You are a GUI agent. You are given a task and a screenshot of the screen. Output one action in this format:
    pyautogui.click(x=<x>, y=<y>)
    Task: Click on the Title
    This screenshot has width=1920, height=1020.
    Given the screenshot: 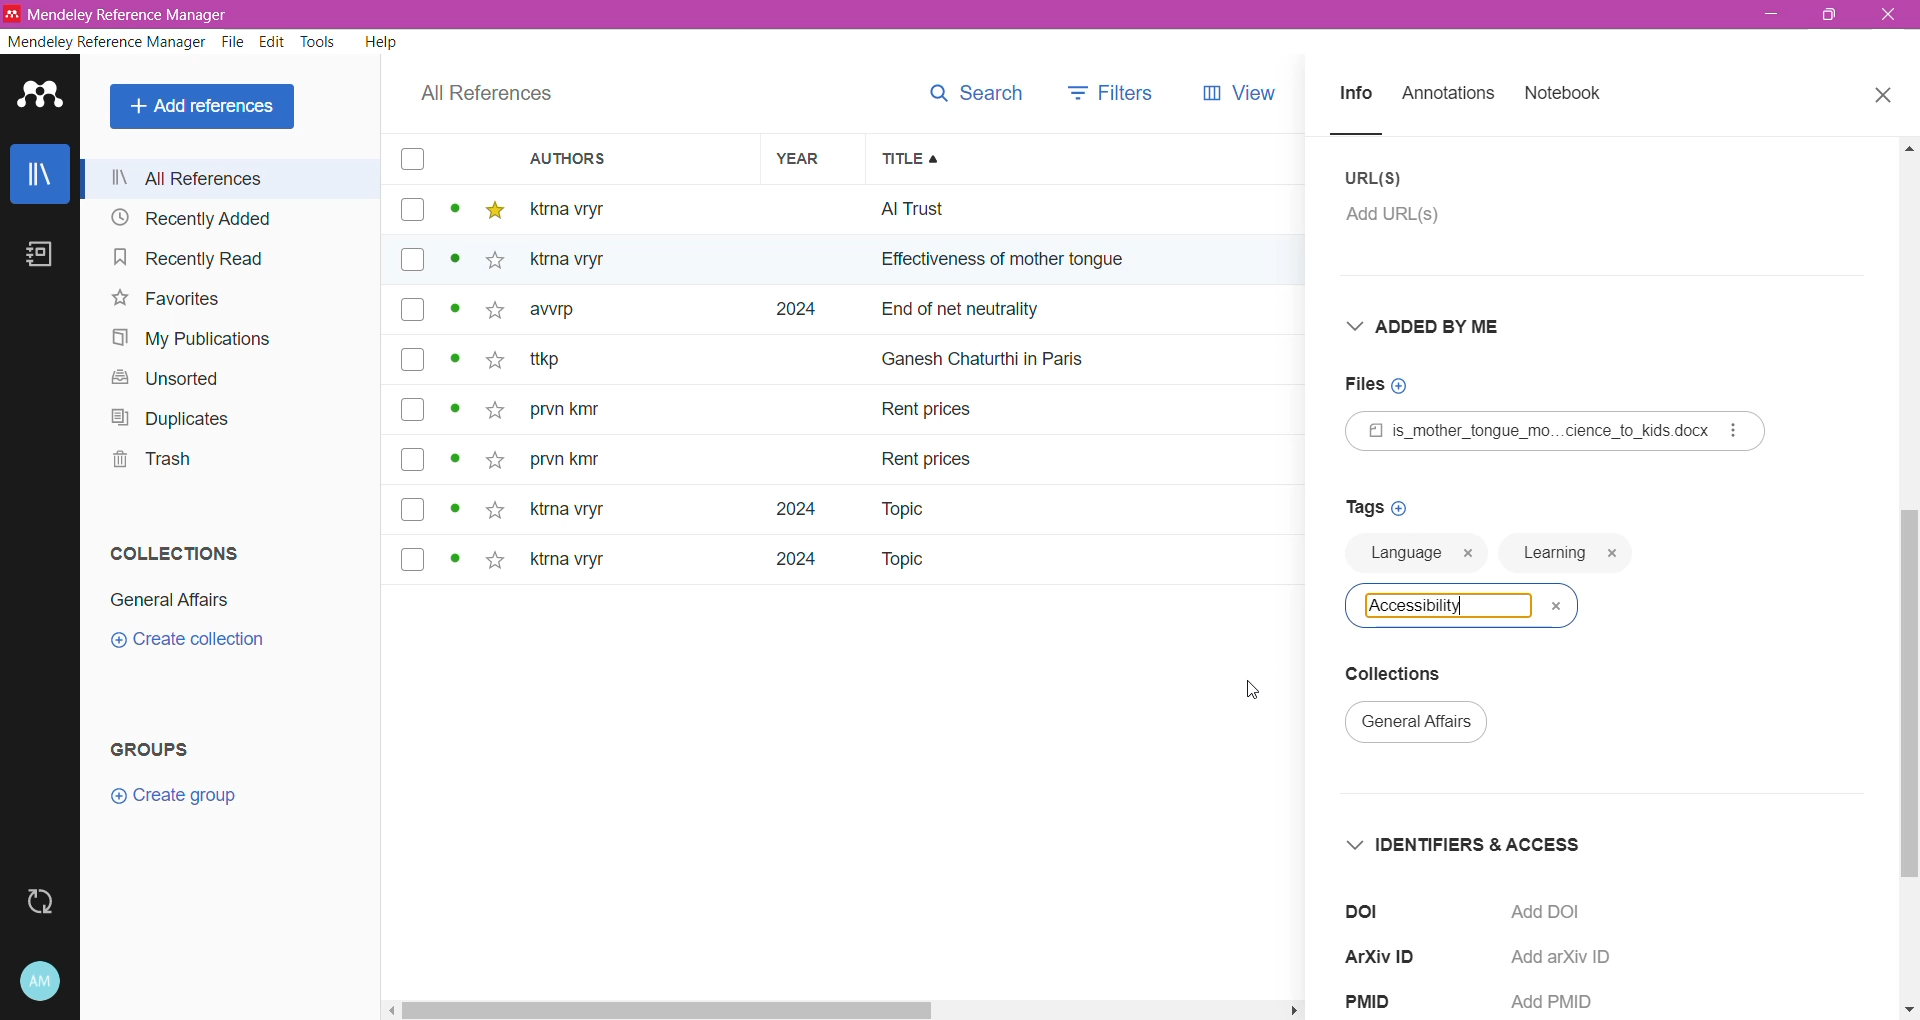 What is the action you would take?
    pyautogui.click(x=1096, y=159)
    